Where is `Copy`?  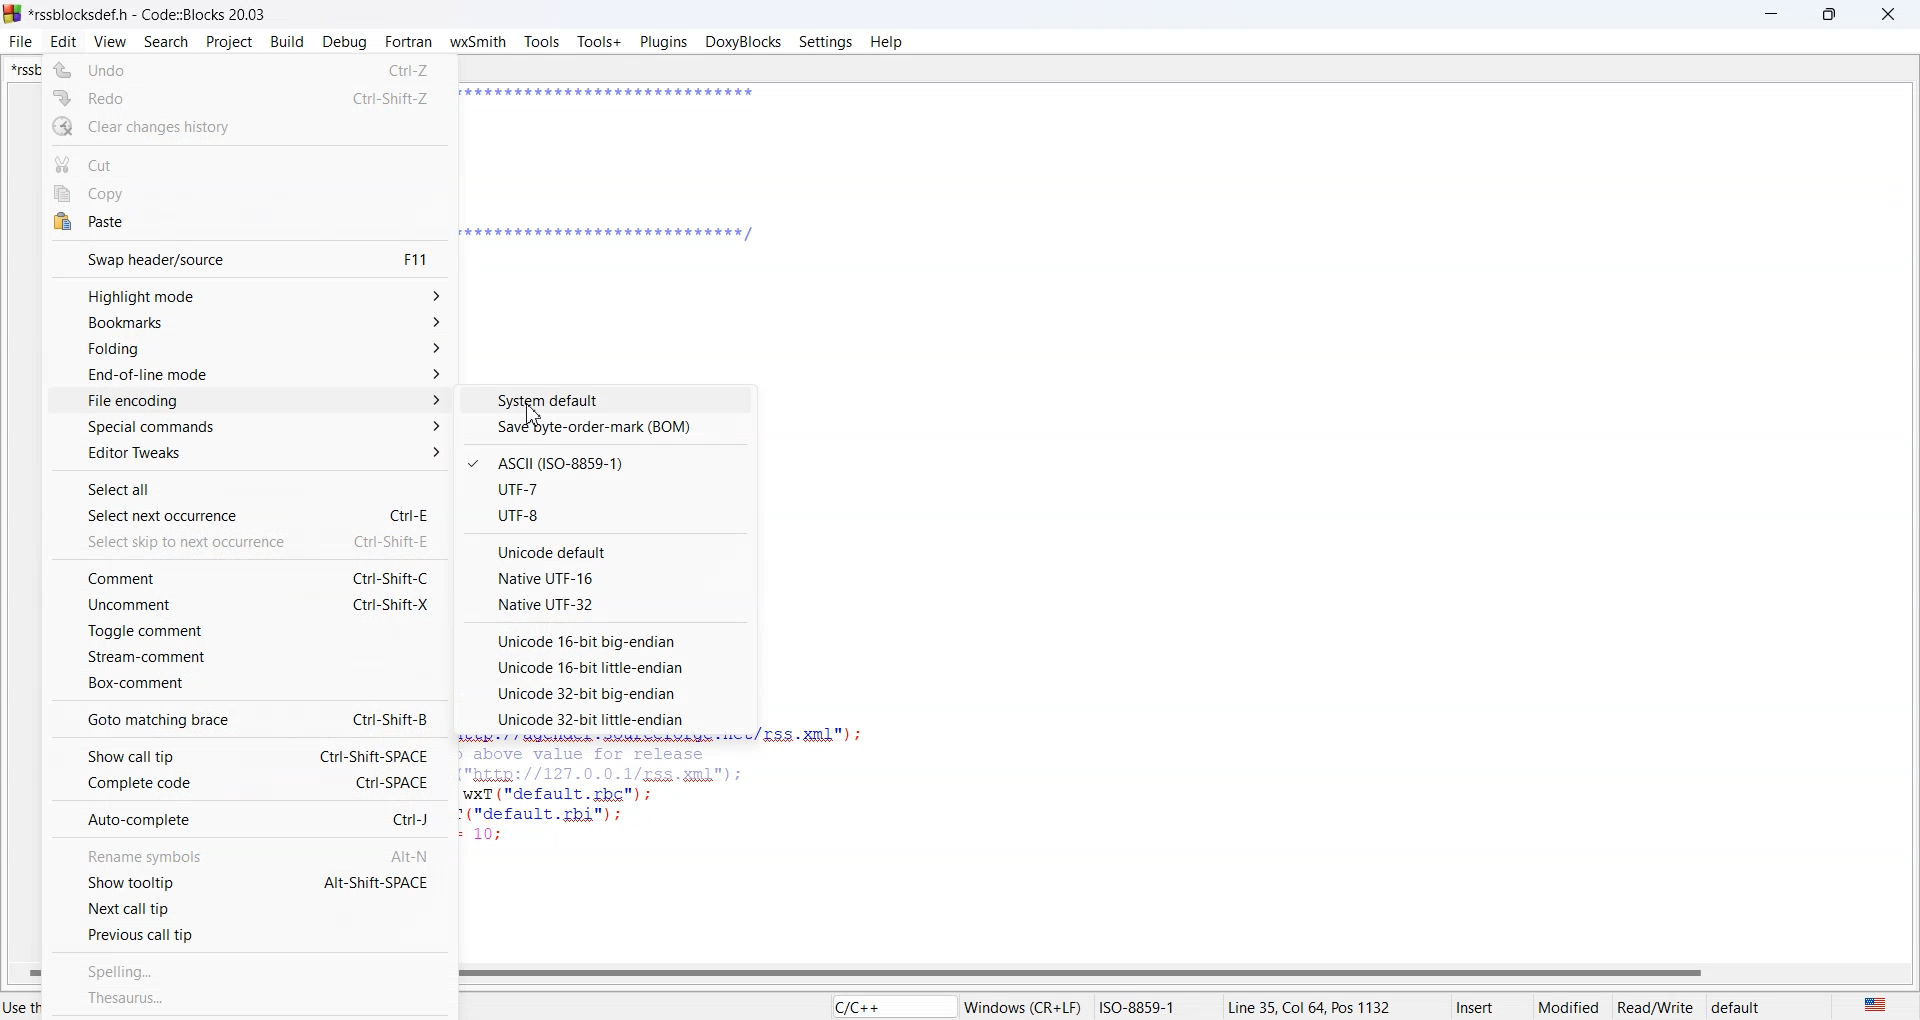
Copy is located at coordinates (249, 192).